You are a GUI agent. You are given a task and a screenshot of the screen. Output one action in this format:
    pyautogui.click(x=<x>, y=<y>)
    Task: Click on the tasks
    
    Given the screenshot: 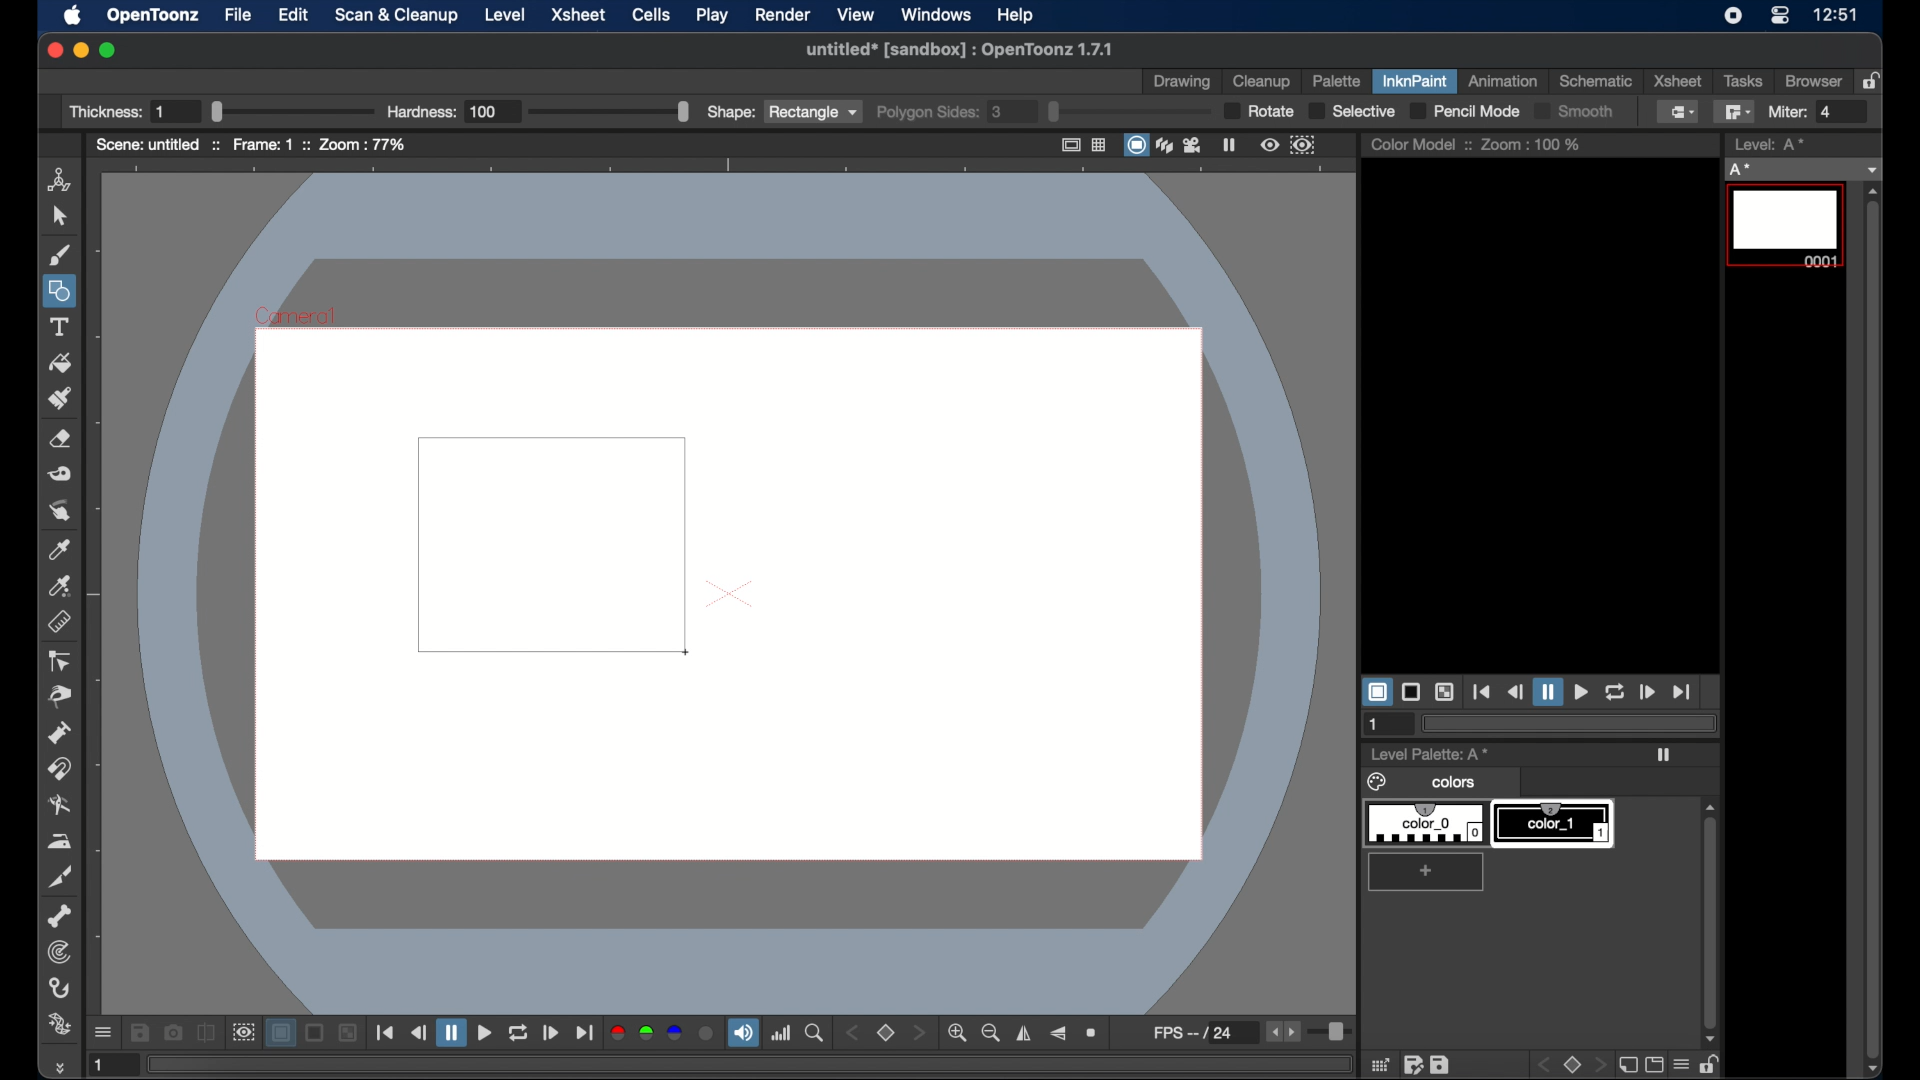 What is the action you would take?
    pyautogui.click(x=1742, y=81)
    